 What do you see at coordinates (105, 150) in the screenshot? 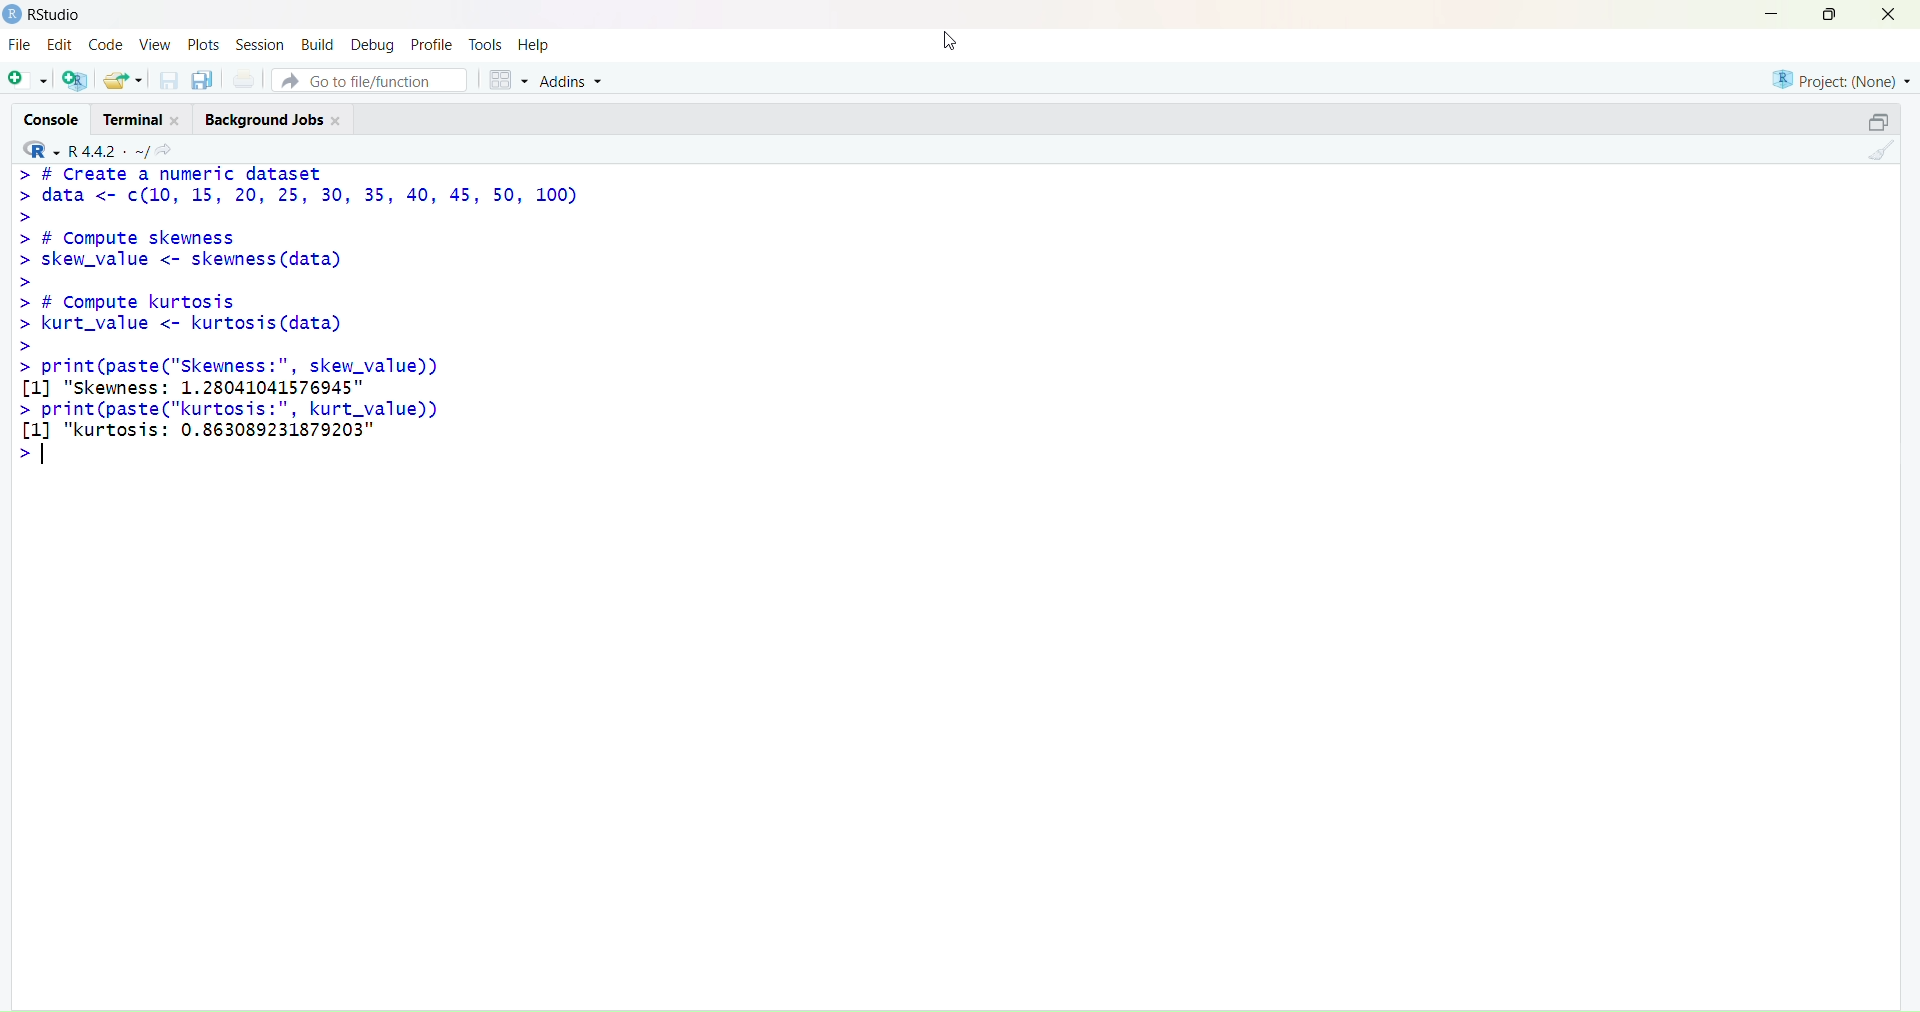
I see `R.4.4.2~/` at bounding box center [105, 150].